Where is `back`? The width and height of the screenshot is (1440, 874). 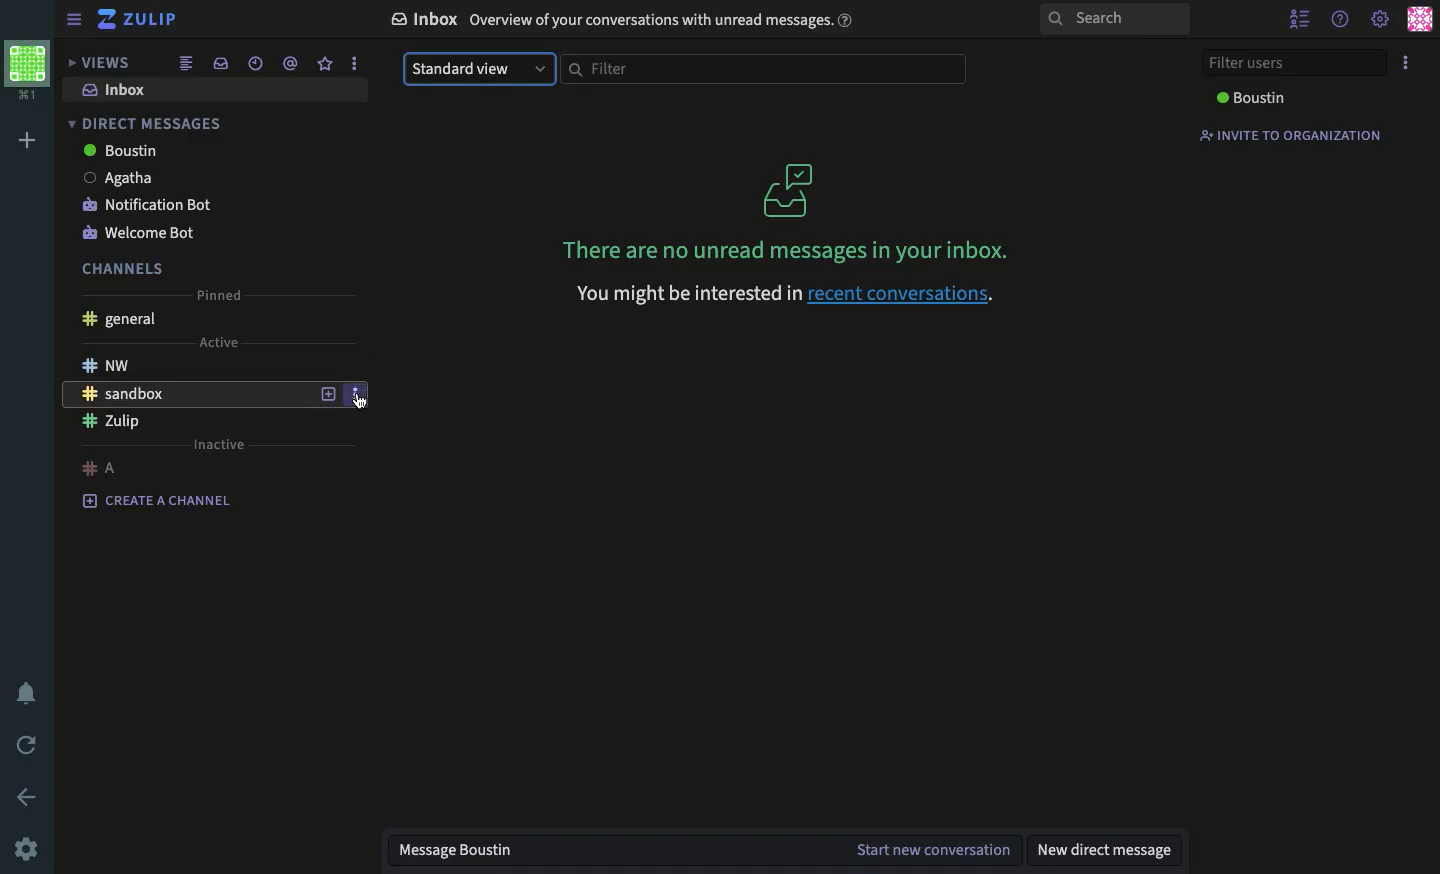
back is located at coordinates (27, 797).